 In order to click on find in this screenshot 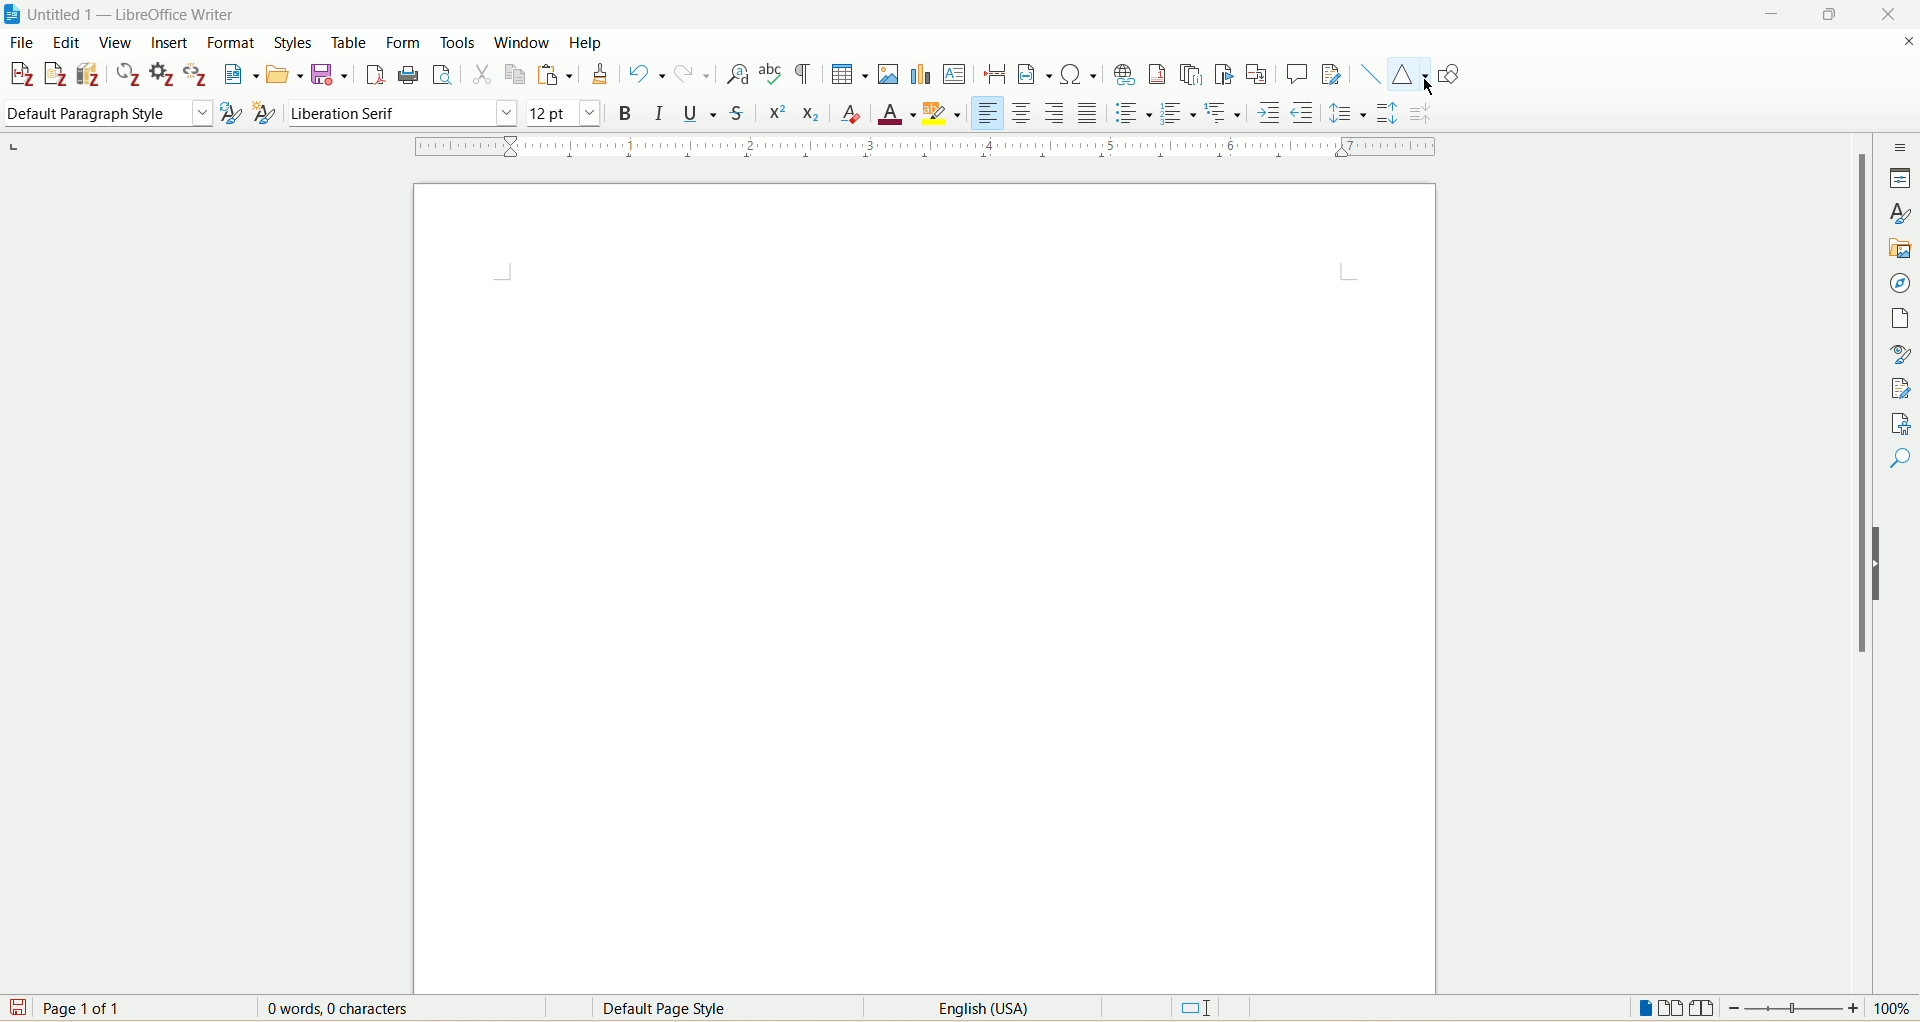, I will do `click(1901, 459)`.